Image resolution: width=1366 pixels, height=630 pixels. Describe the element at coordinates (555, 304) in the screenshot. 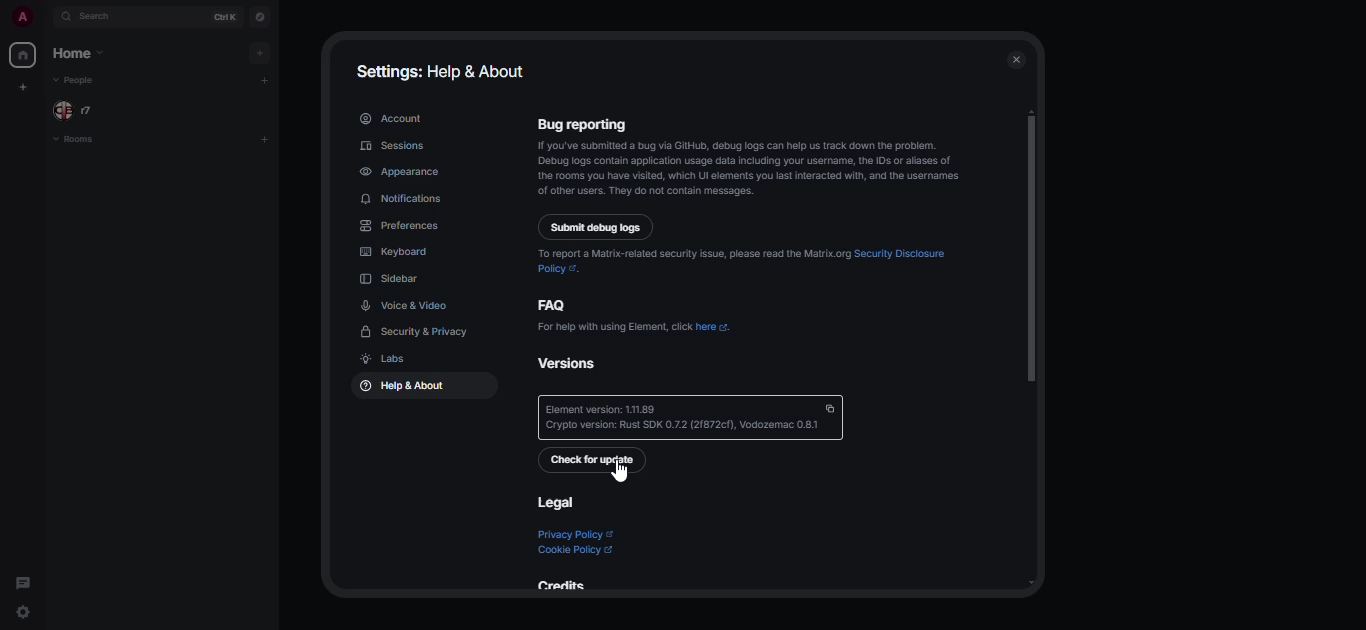

I see `faq` at that location.